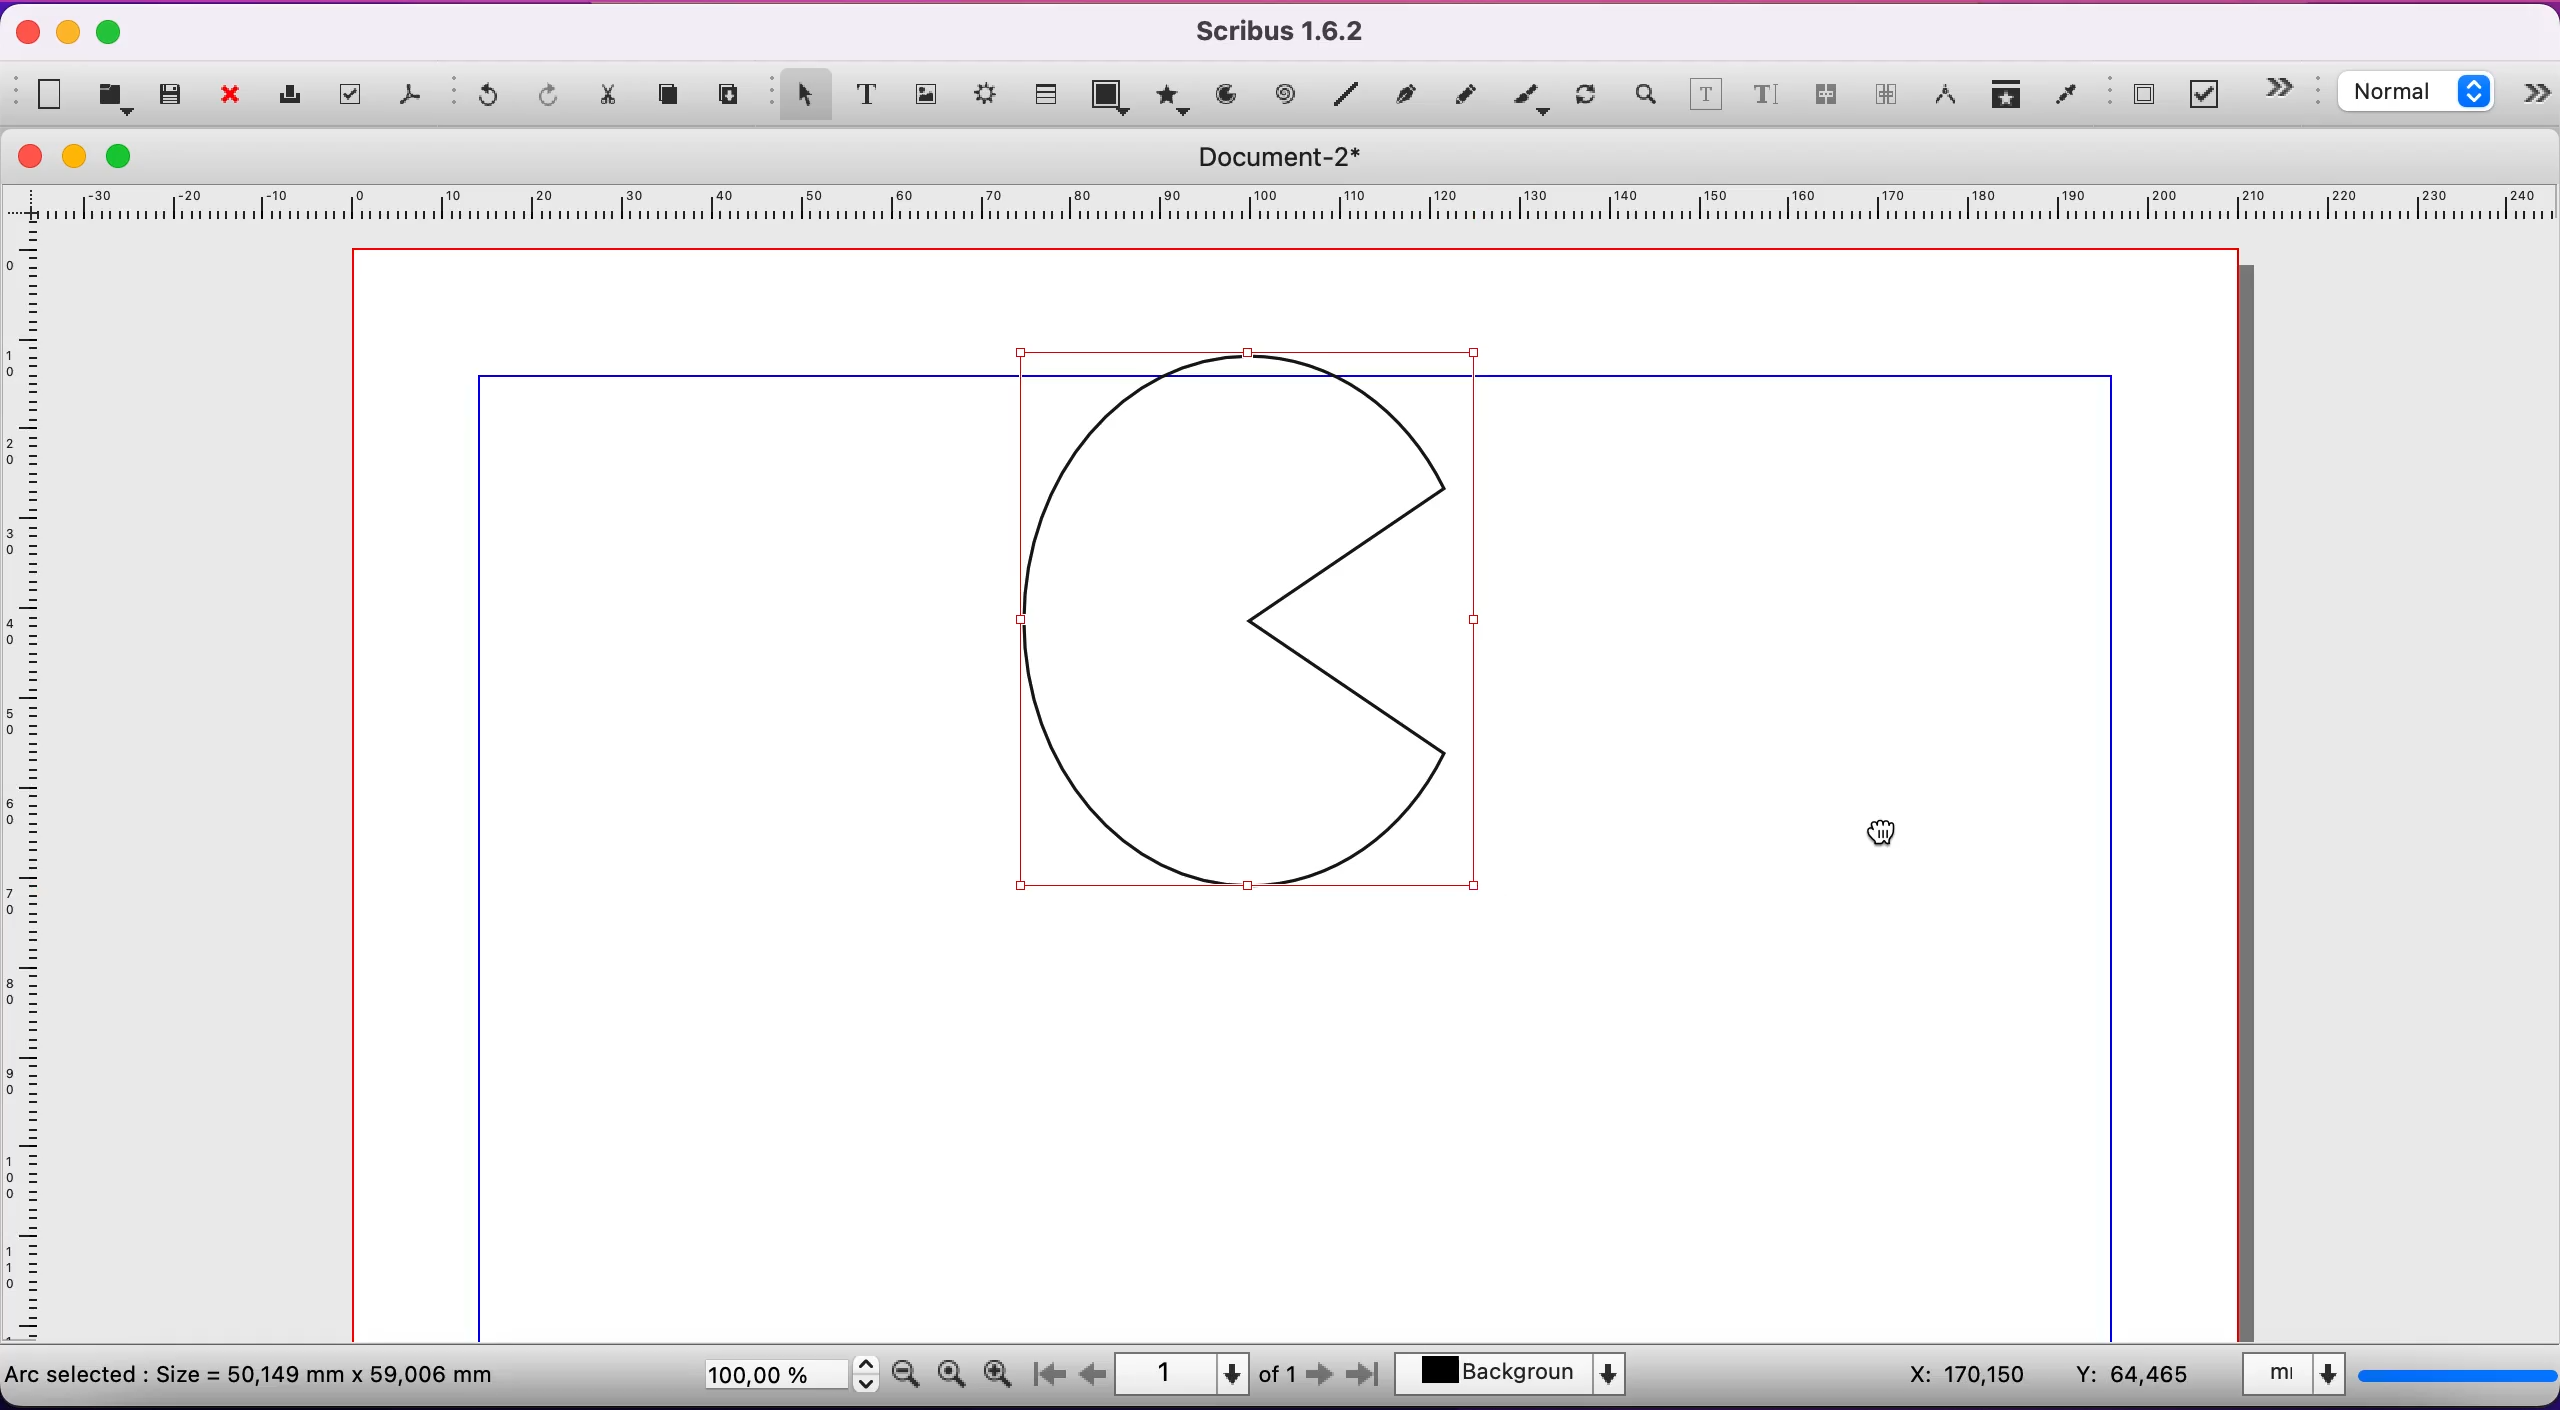  Describe the element at coordinates (927, 91) in the screenshot. I see `image frame` at that location.